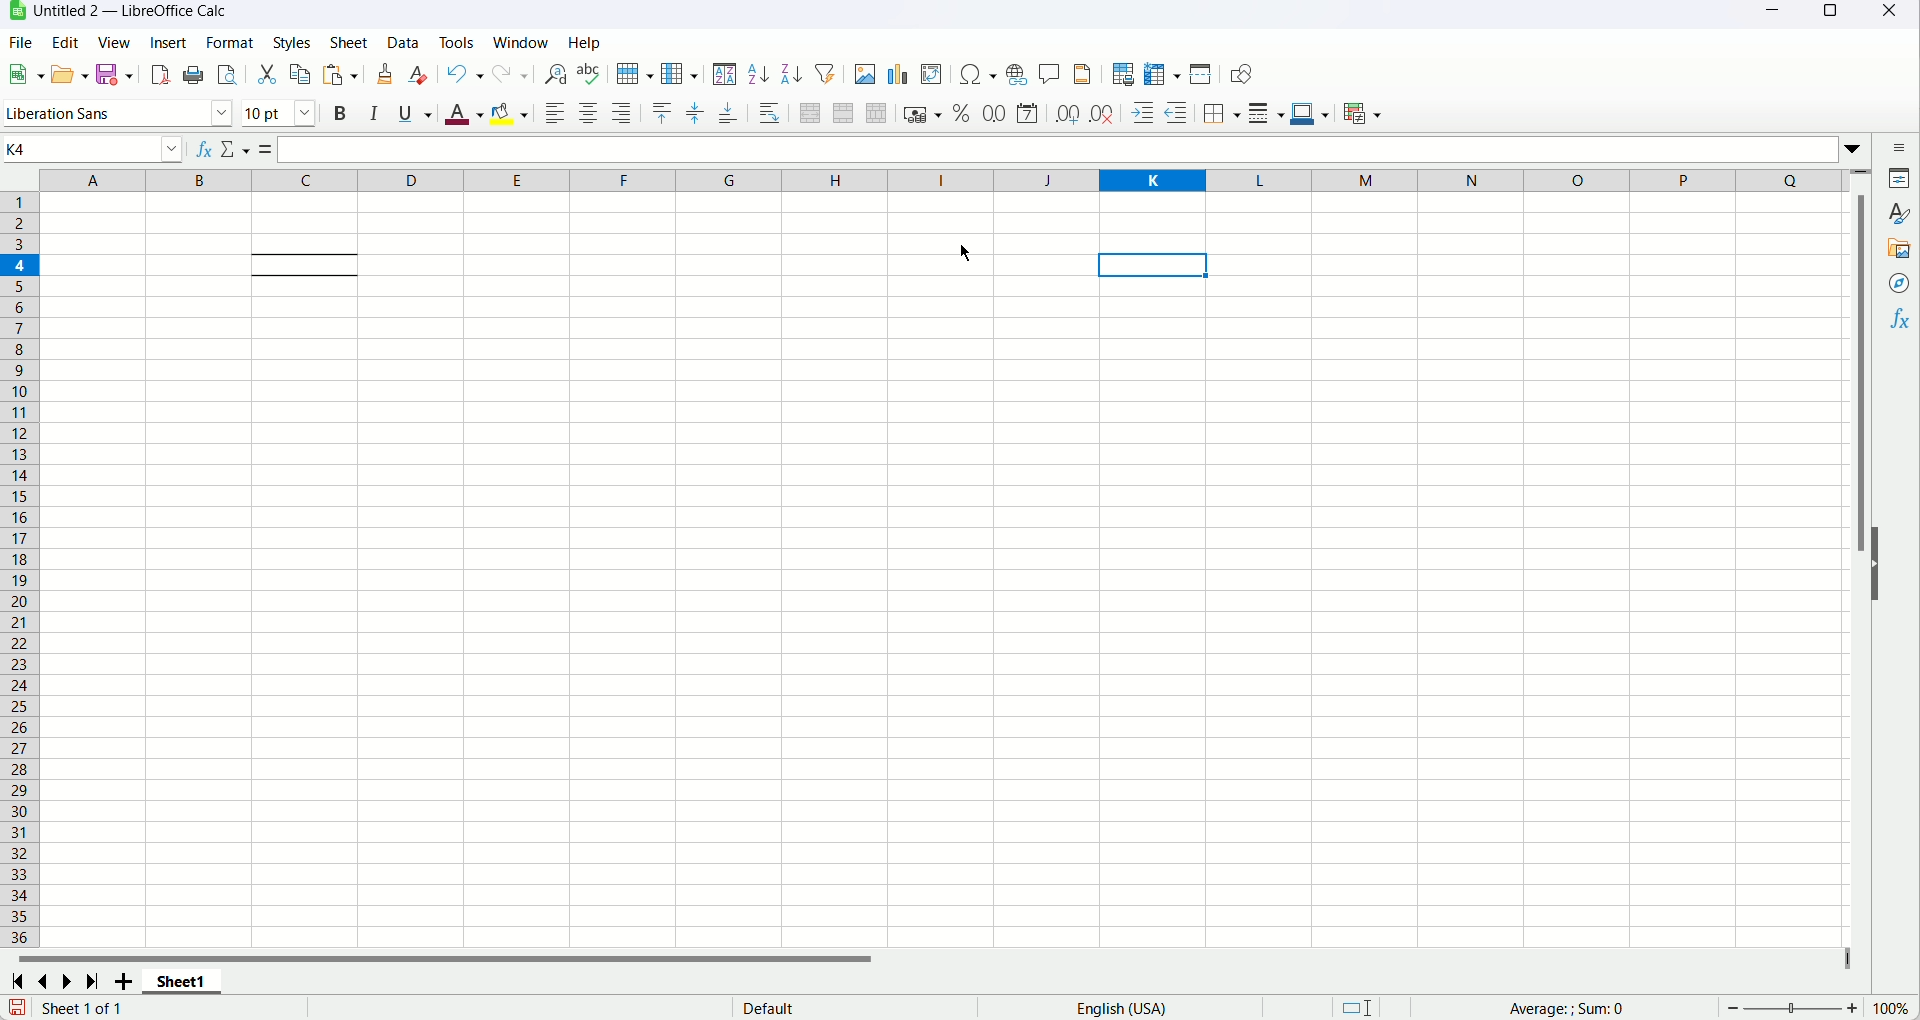 This screenshot has width=1920, height=1020. I want to click on Horizontal scroll bar, so click(928, 961).